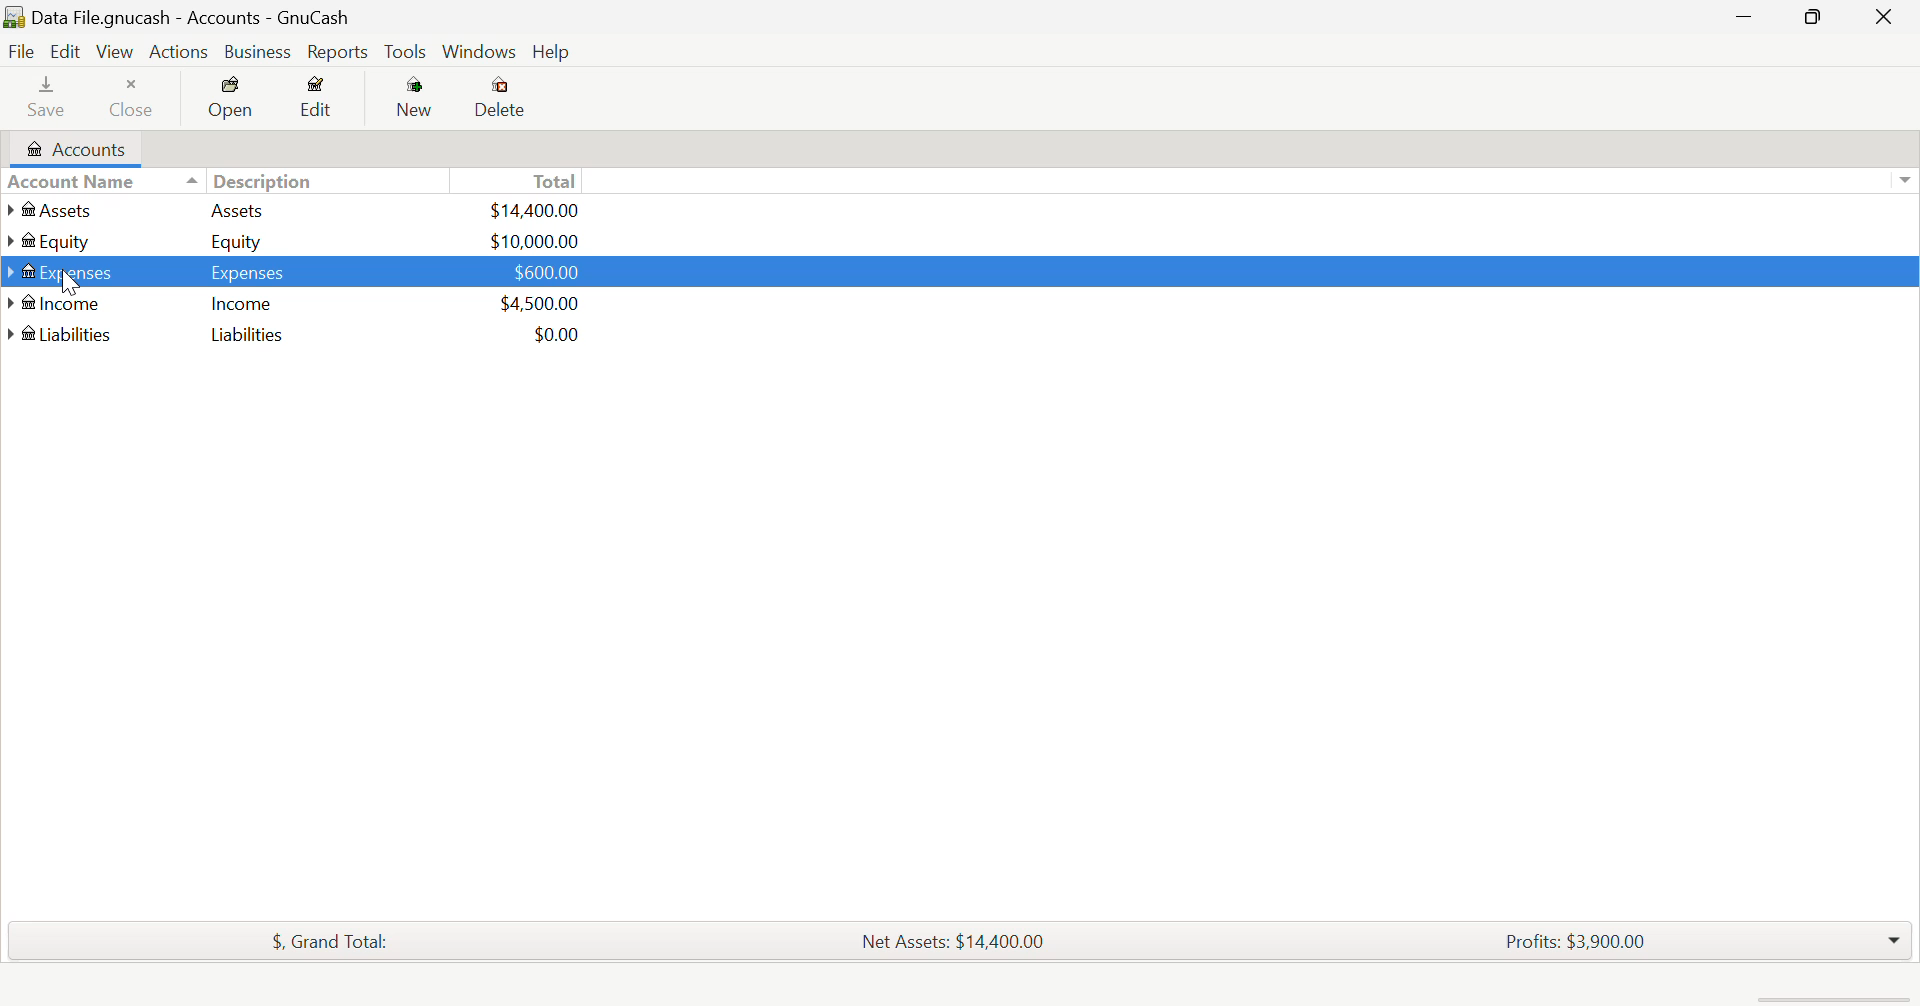 The width and height of the screenshot is (1920, 1006). I want to click on Total, so click(552, 180).